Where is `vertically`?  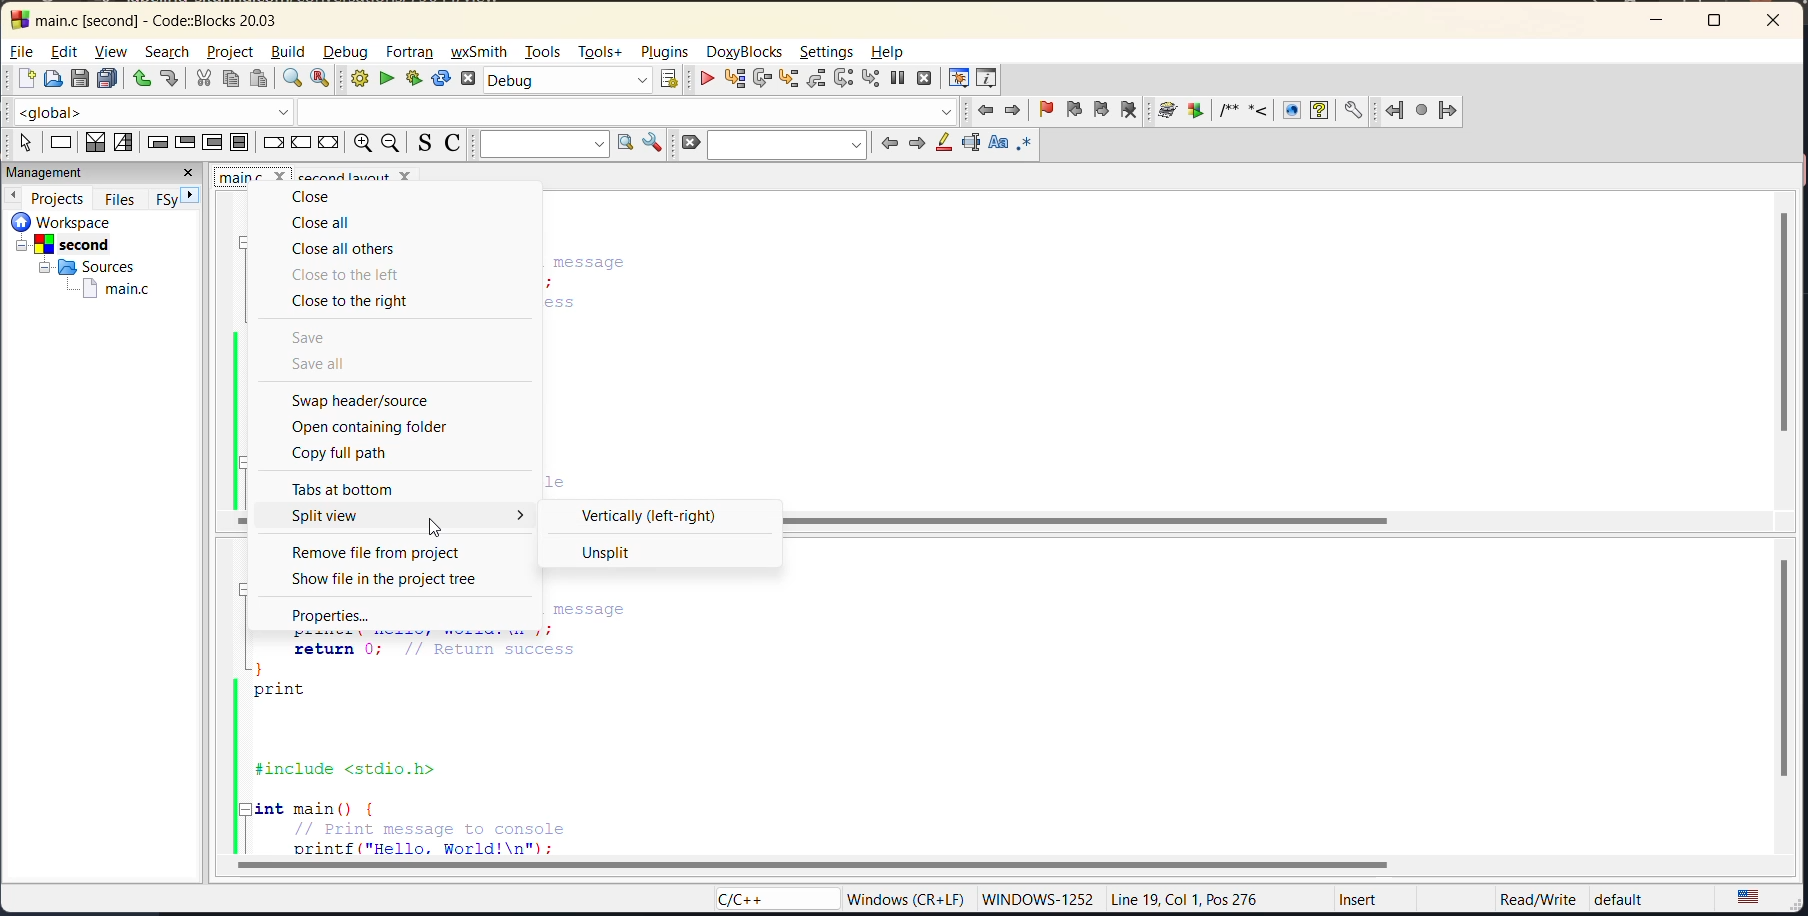
vertically is located at coordinates (659, 517).